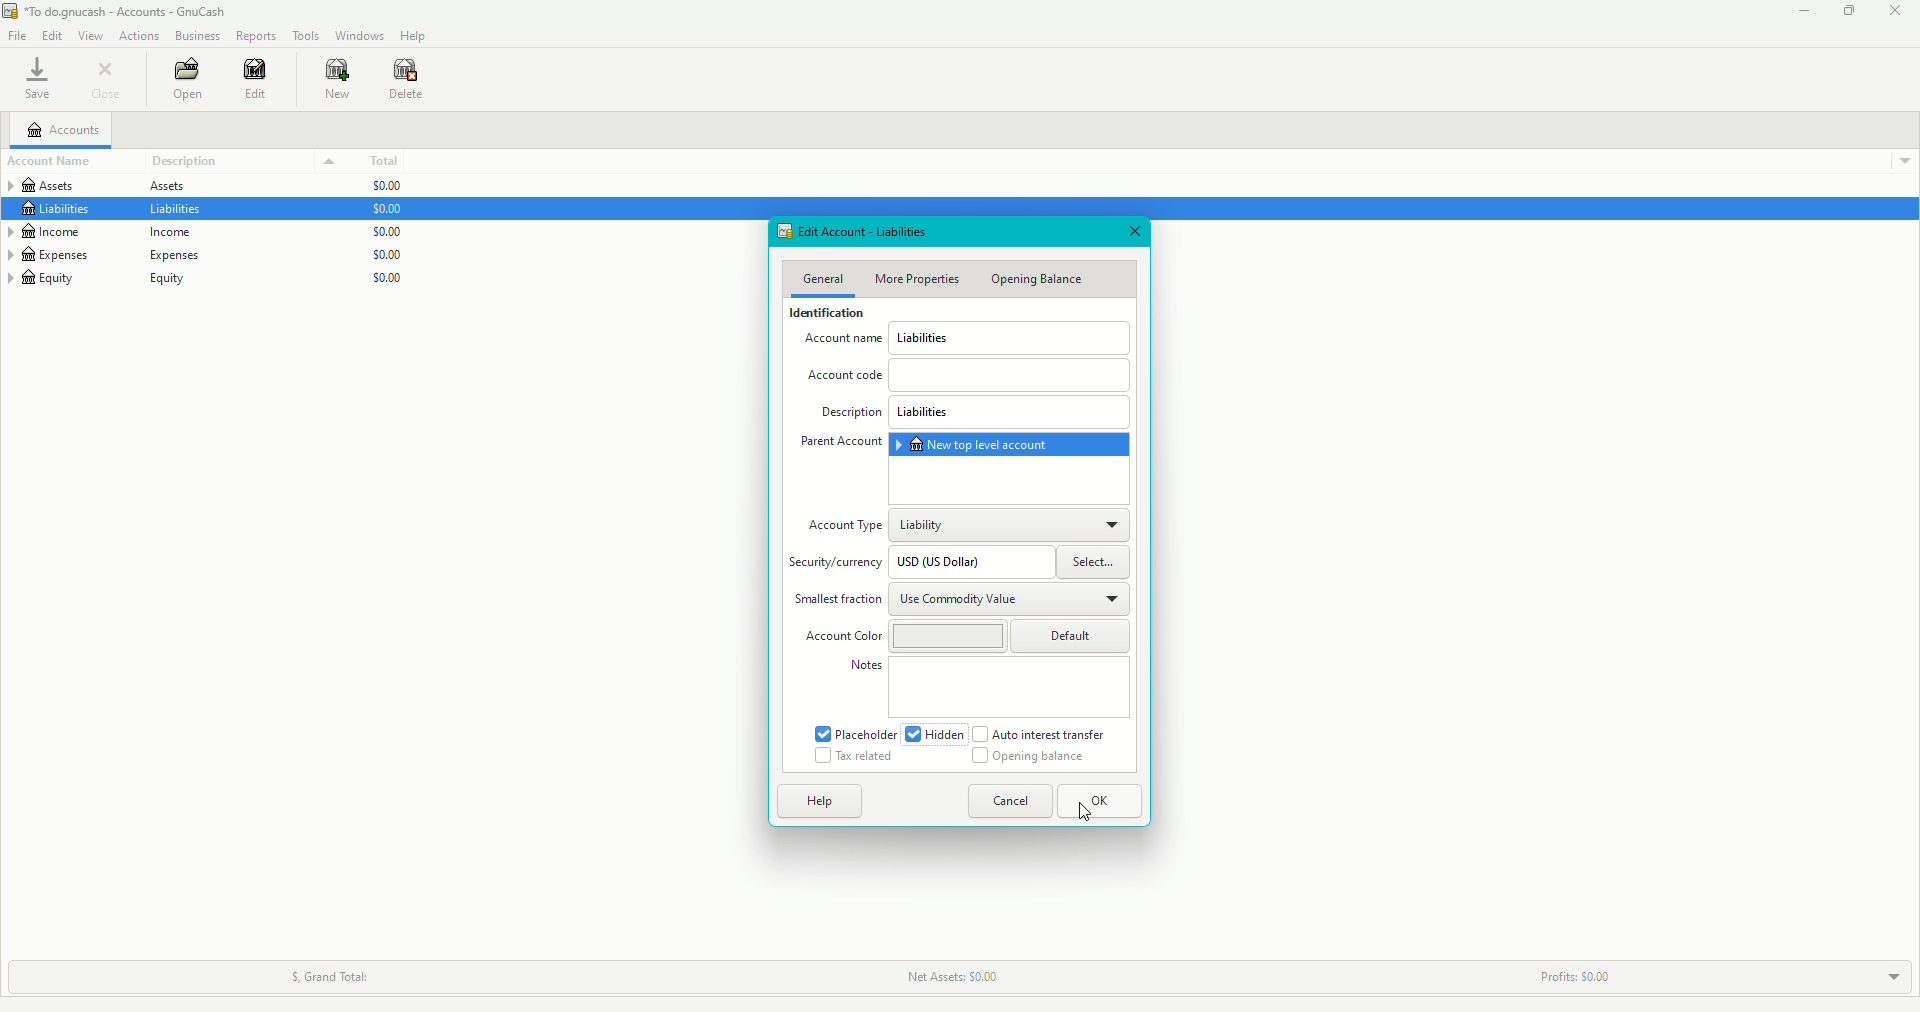  Describe the element at coordinates (1899, 160) in the screenshot. I see `Drop down` at that location.